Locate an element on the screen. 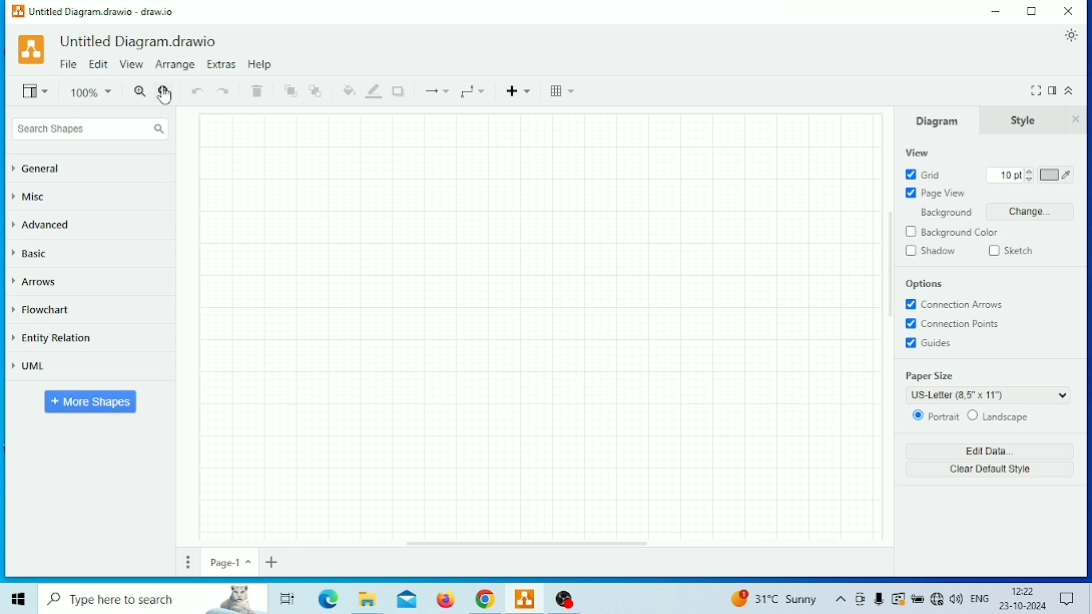 This screenshot has width=1092, height=614. Charging, plugged in is located at coordinates (917, 598).